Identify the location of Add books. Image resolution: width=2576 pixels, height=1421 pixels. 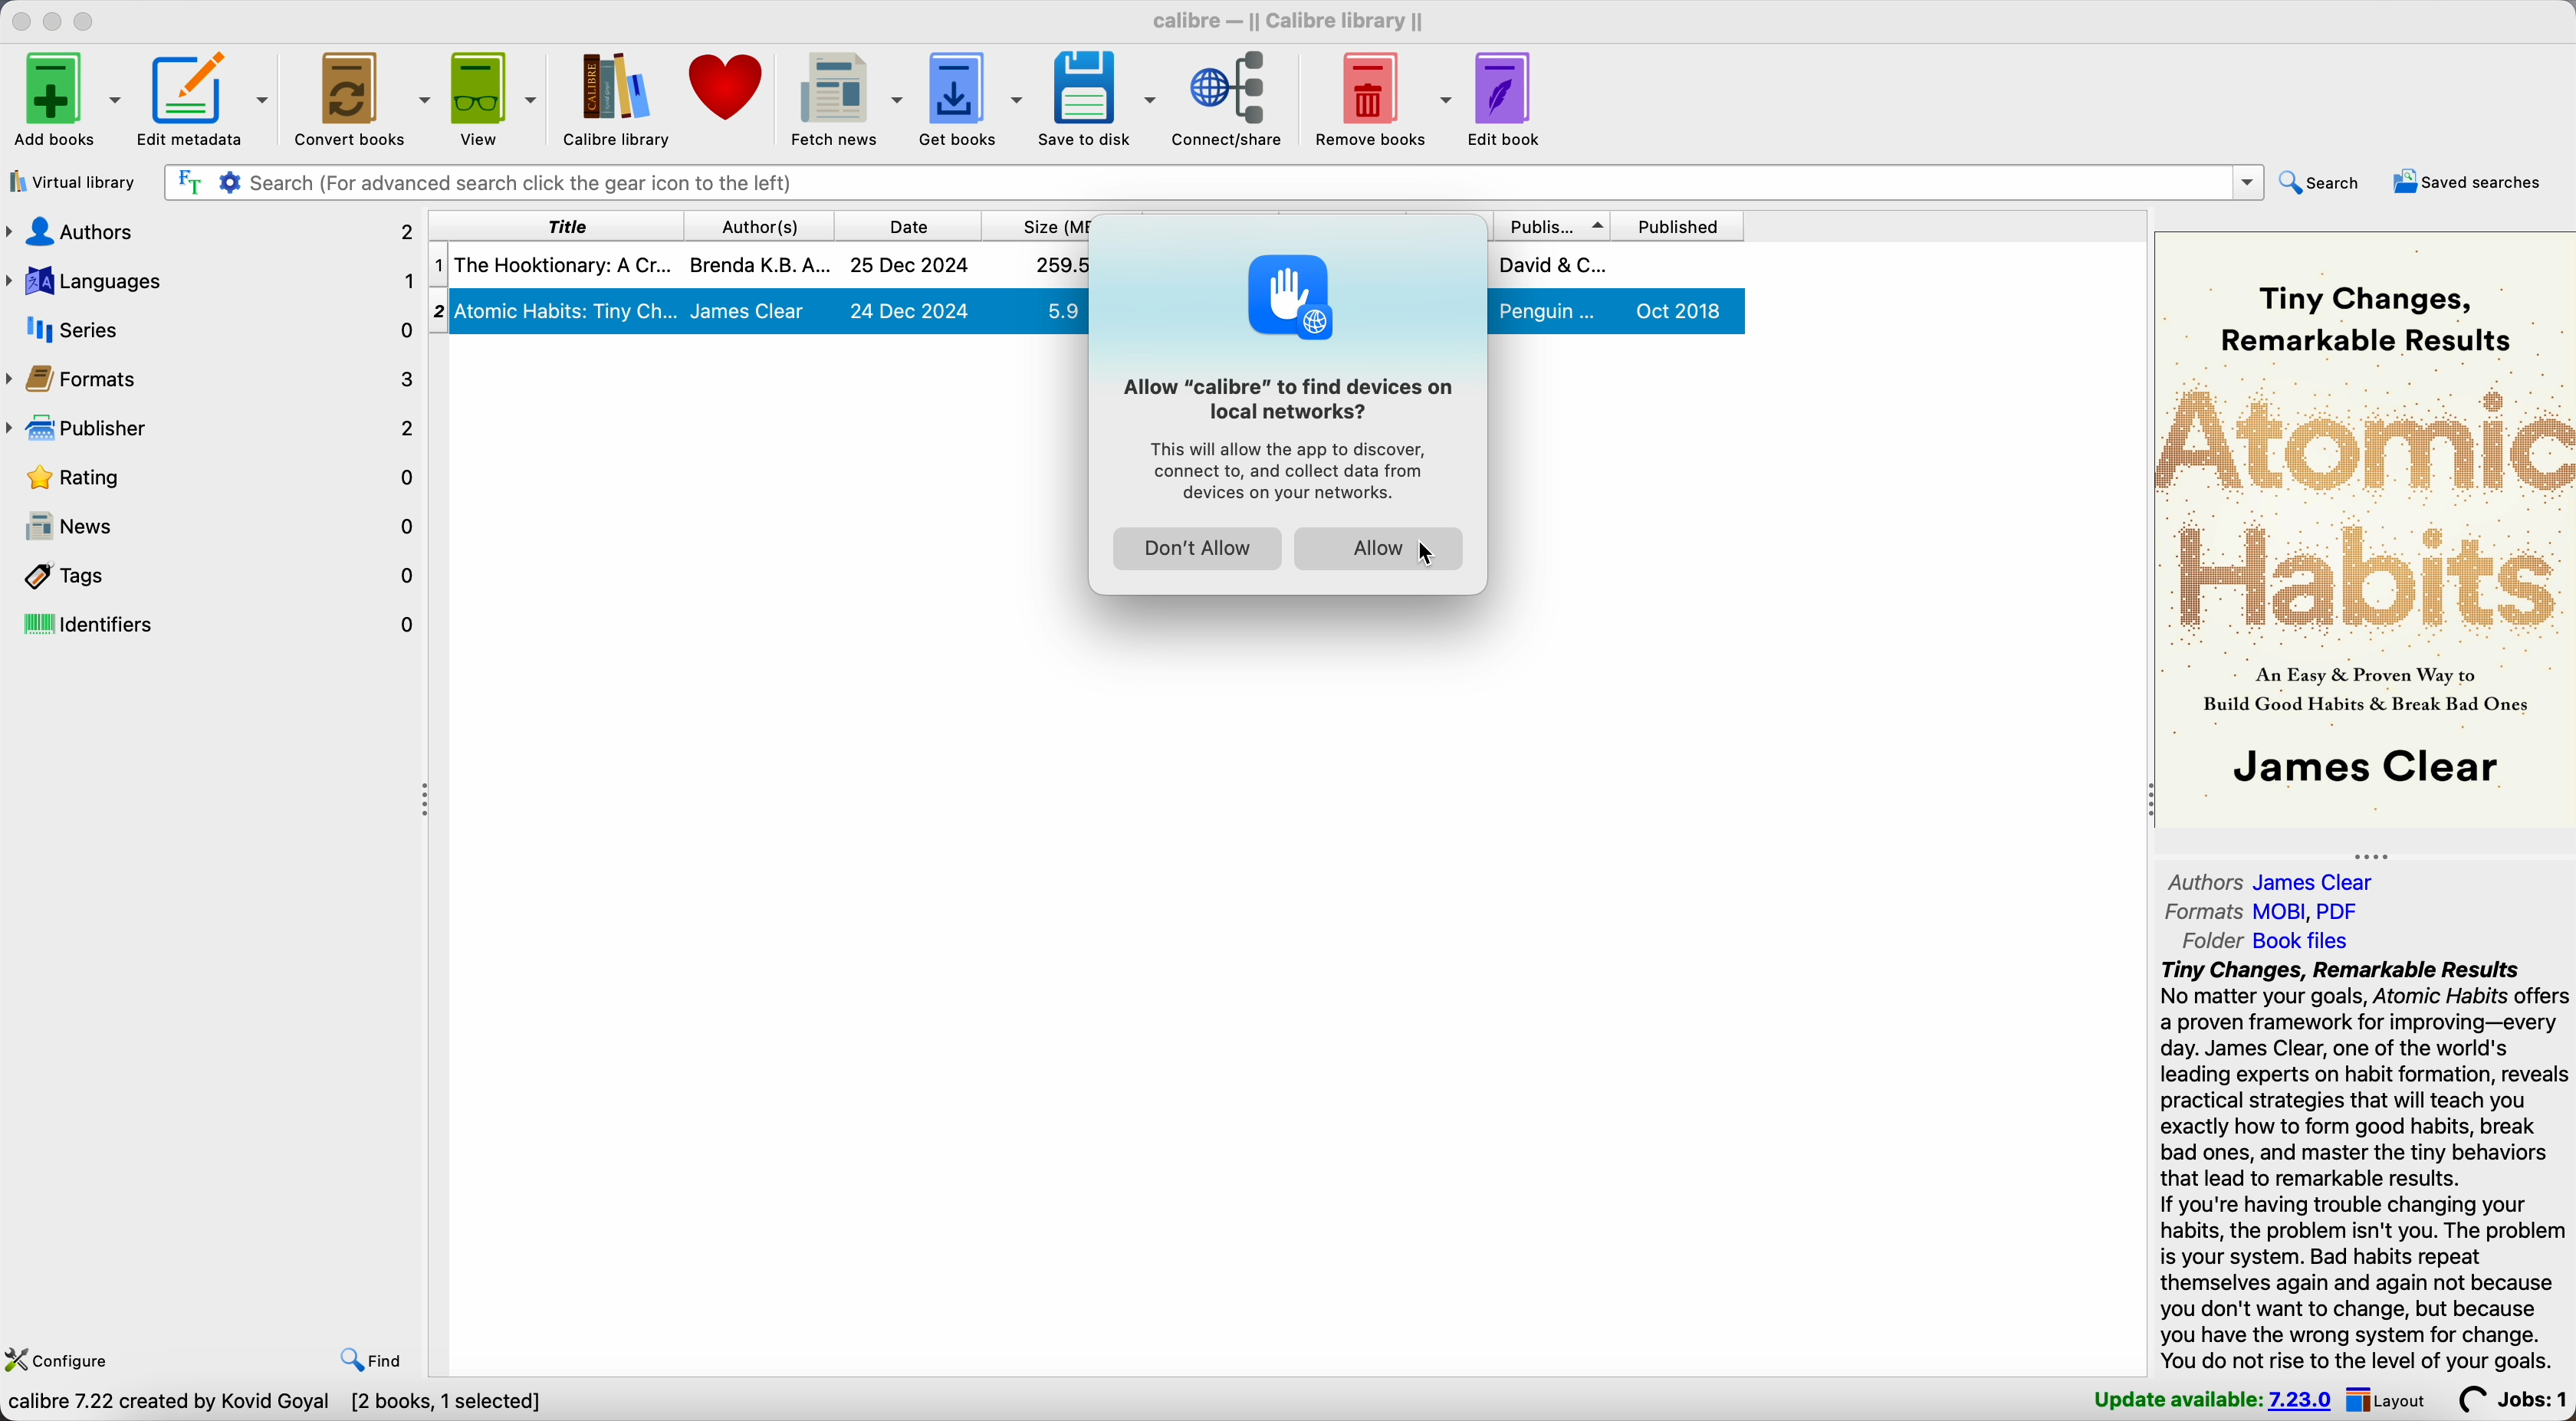
(66, 98).